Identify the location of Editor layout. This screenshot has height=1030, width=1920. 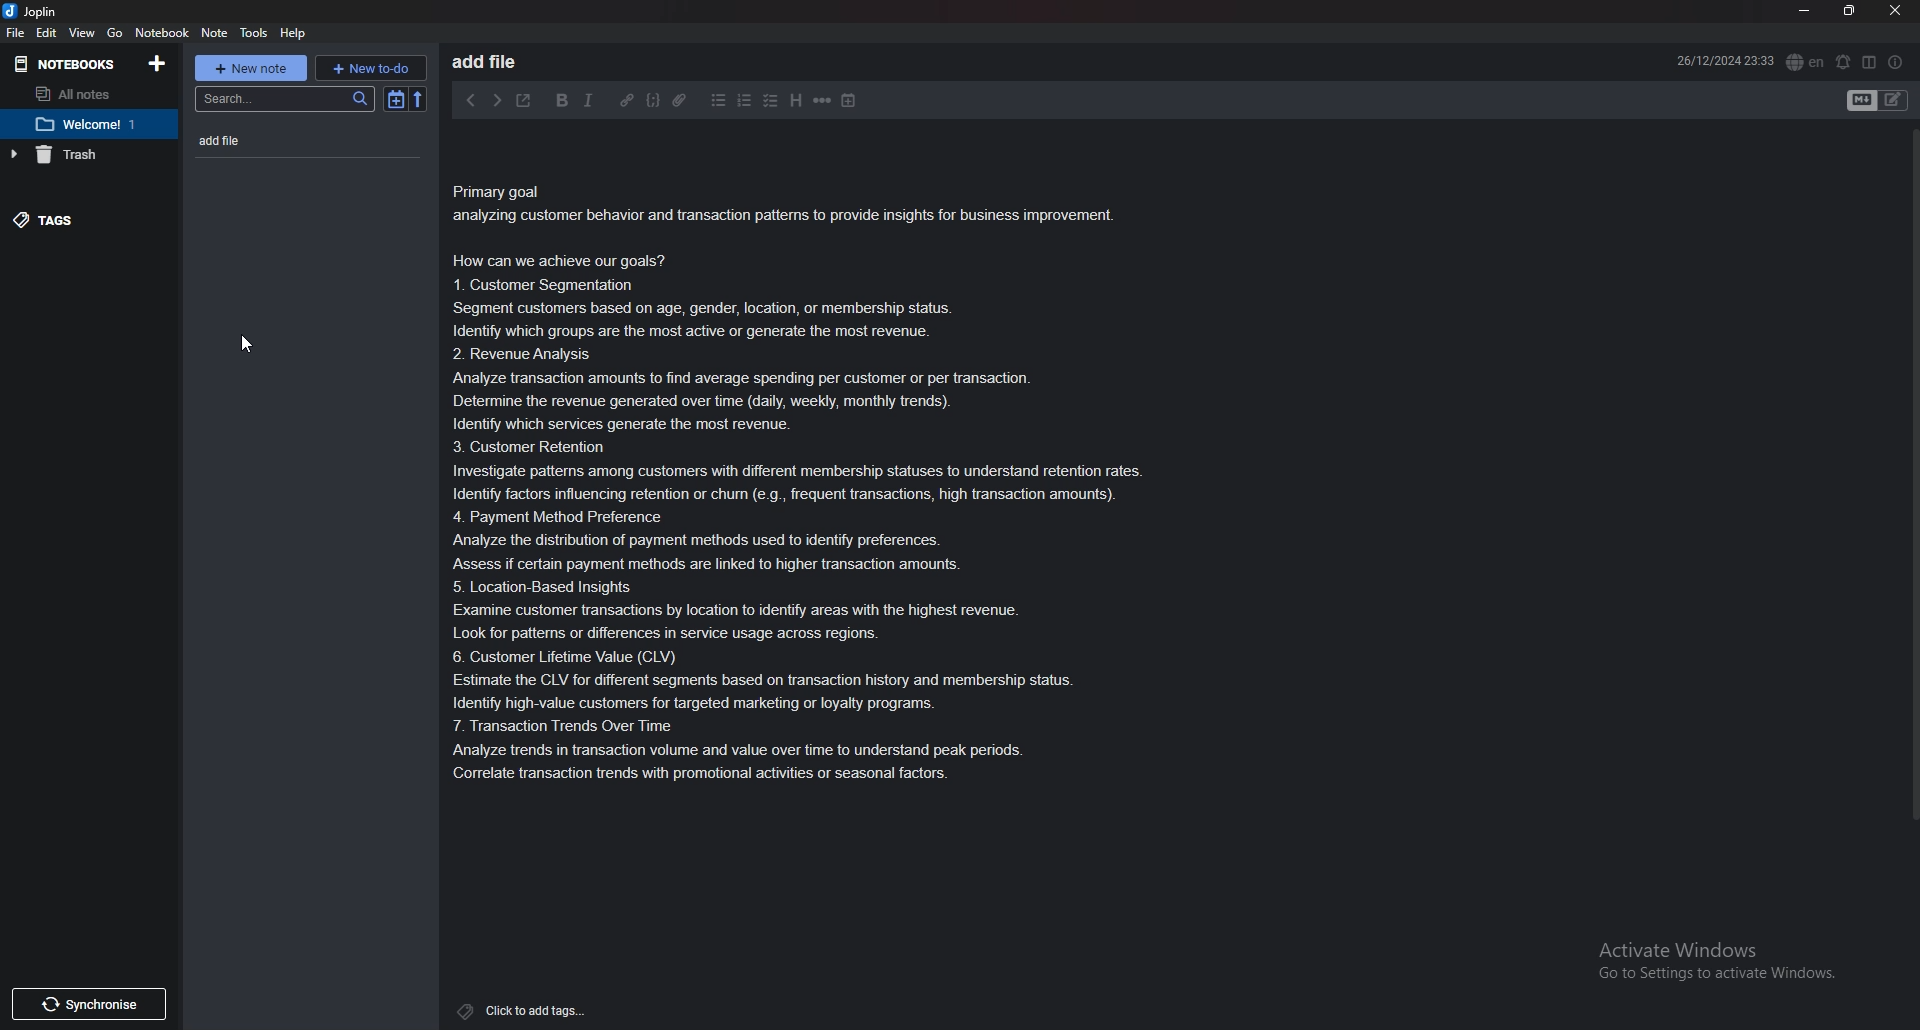
(1878, 100).